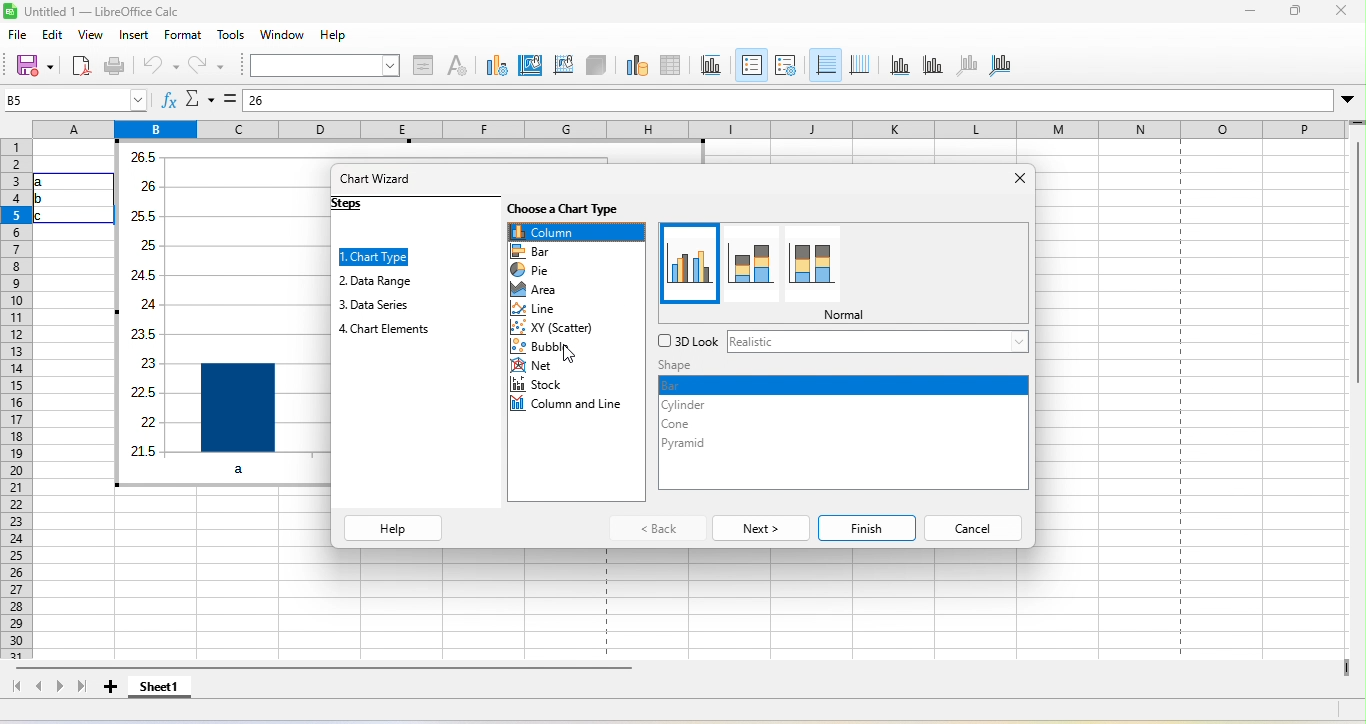 This screenshot has width=1366, height=724. What do you see at coordinates (549, 344) in the screenshot?
I see `bubble` at bounding box center [549, 344].